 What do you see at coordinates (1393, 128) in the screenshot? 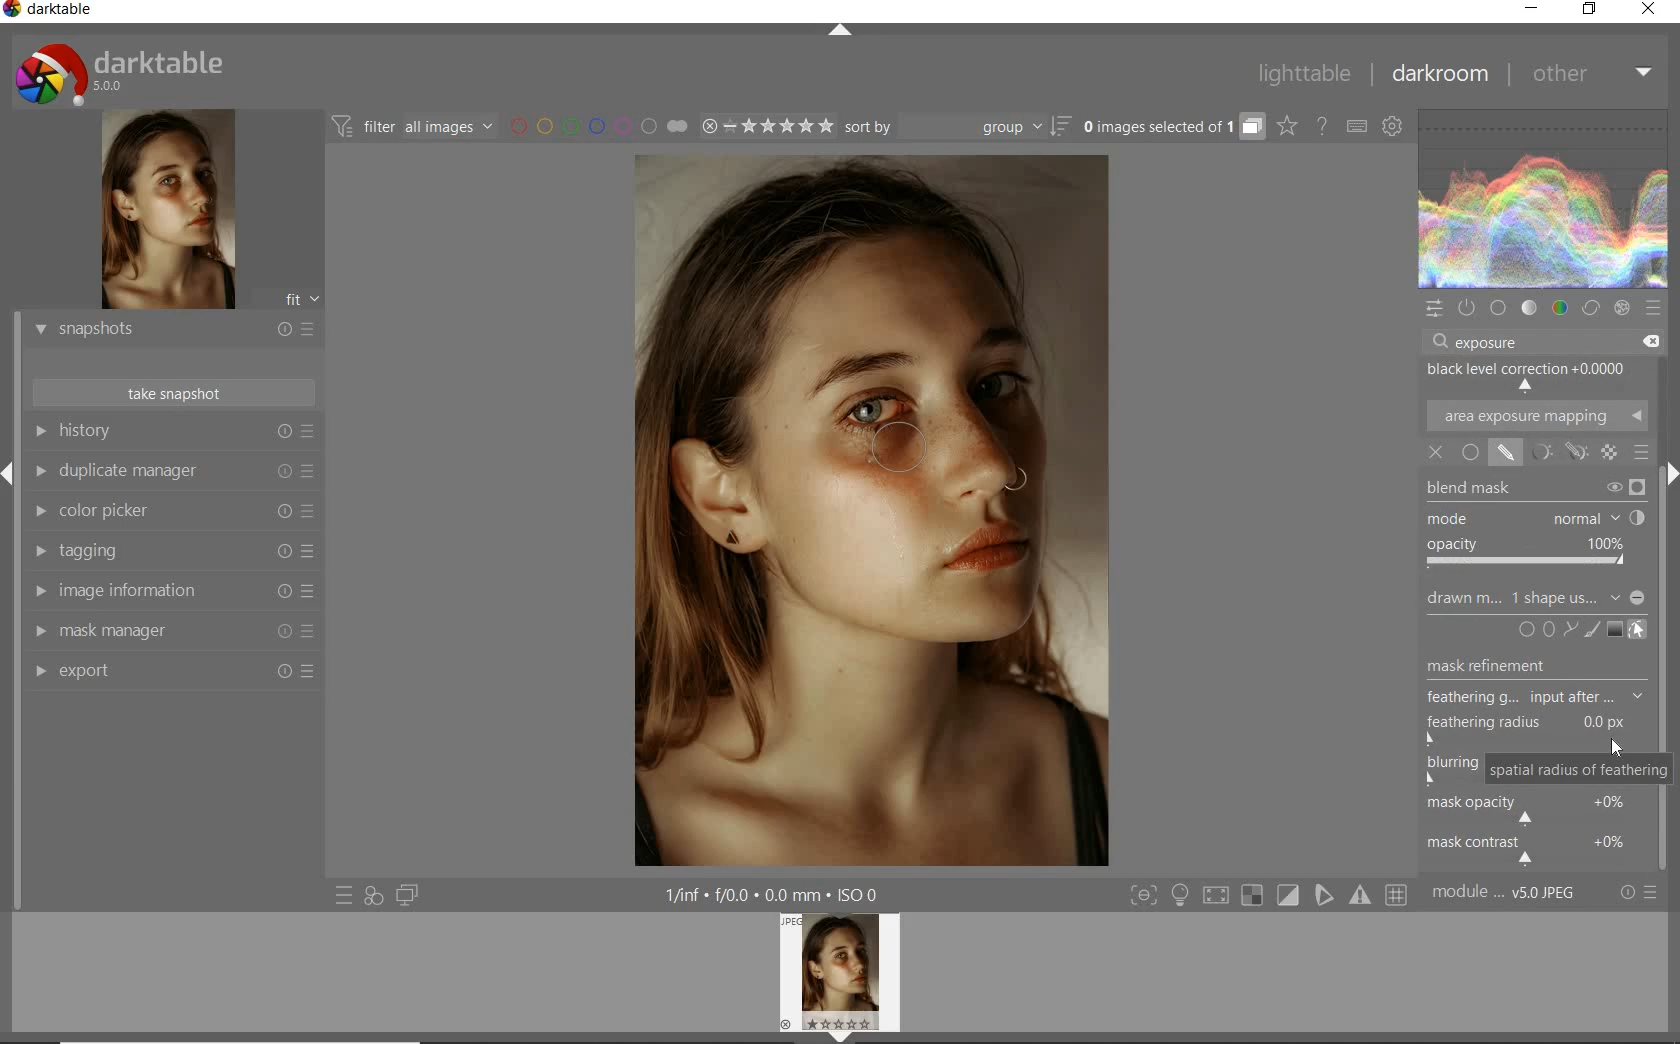
I see `show global preferences` at bounding box center [1393, 128].